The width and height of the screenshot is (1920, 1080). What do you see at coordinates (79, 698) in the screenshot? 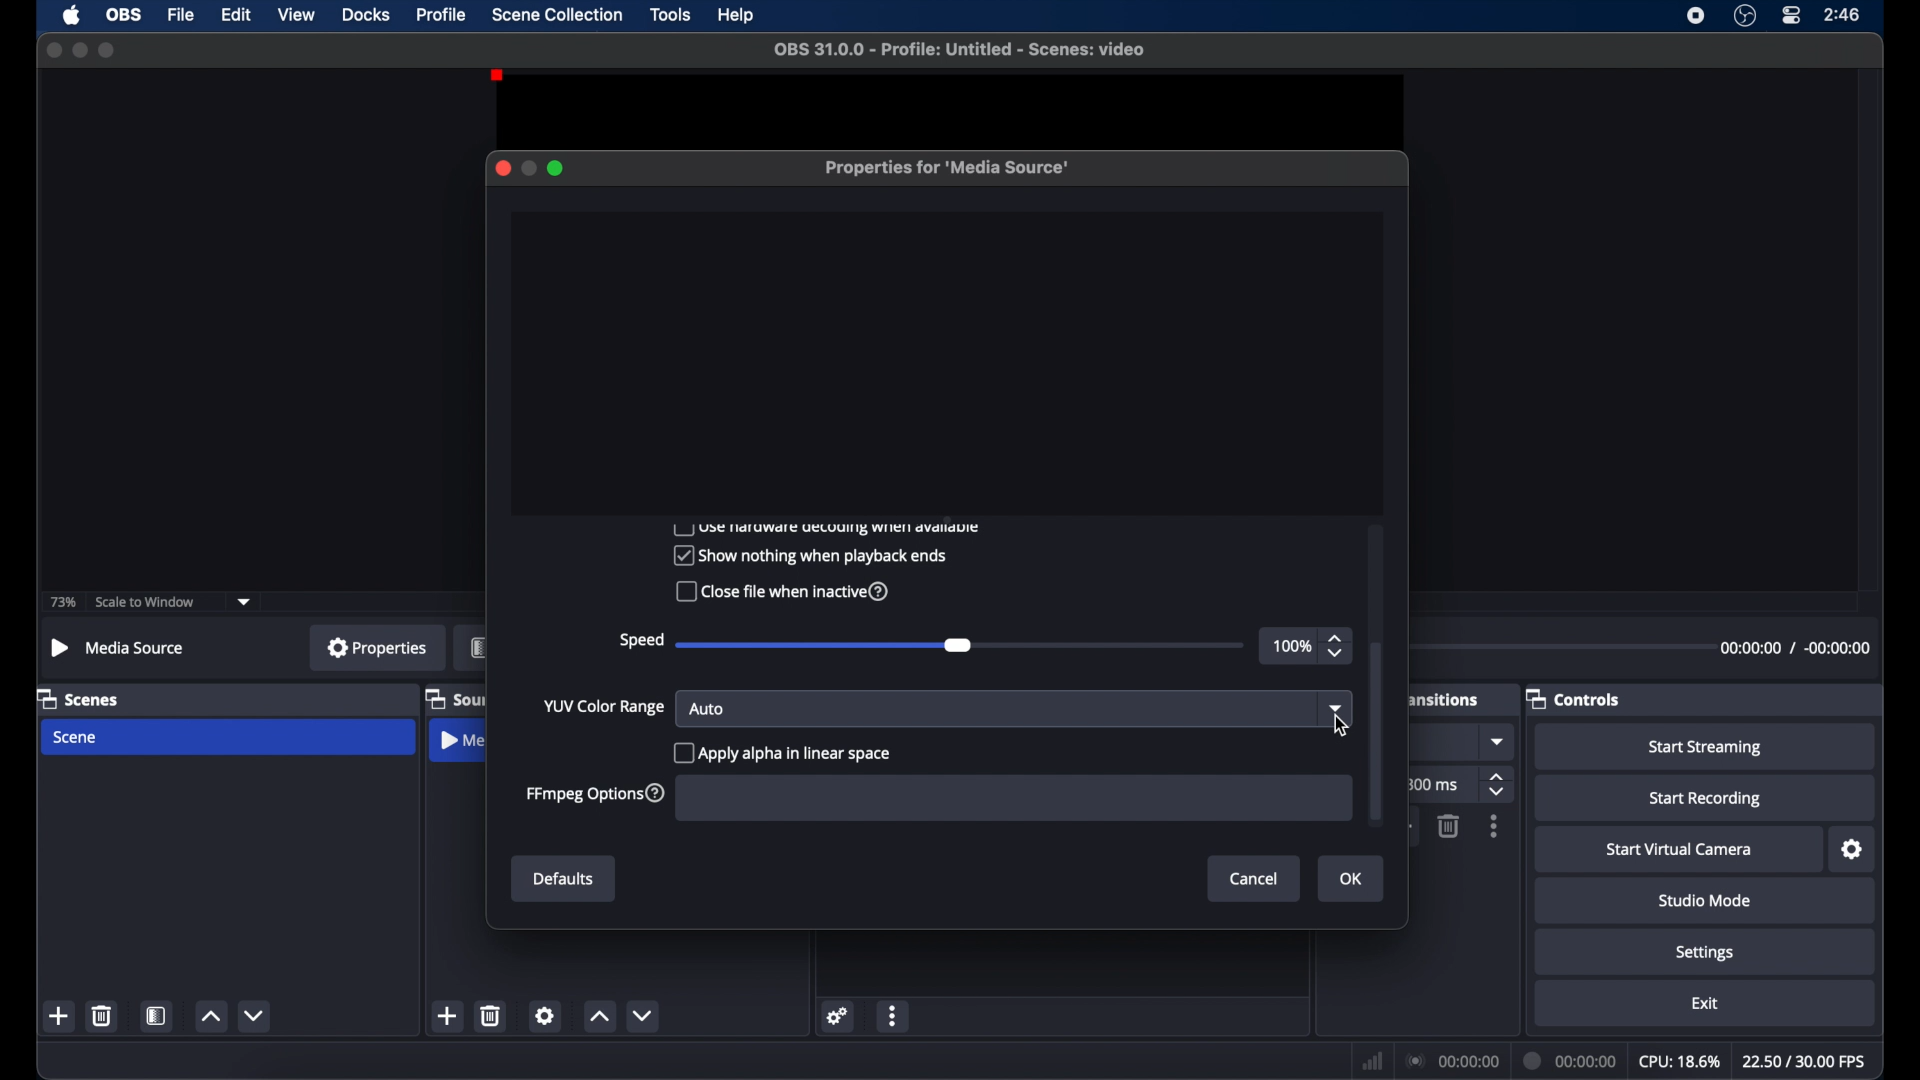
I see `scenes` at bounding box center [79, 698].